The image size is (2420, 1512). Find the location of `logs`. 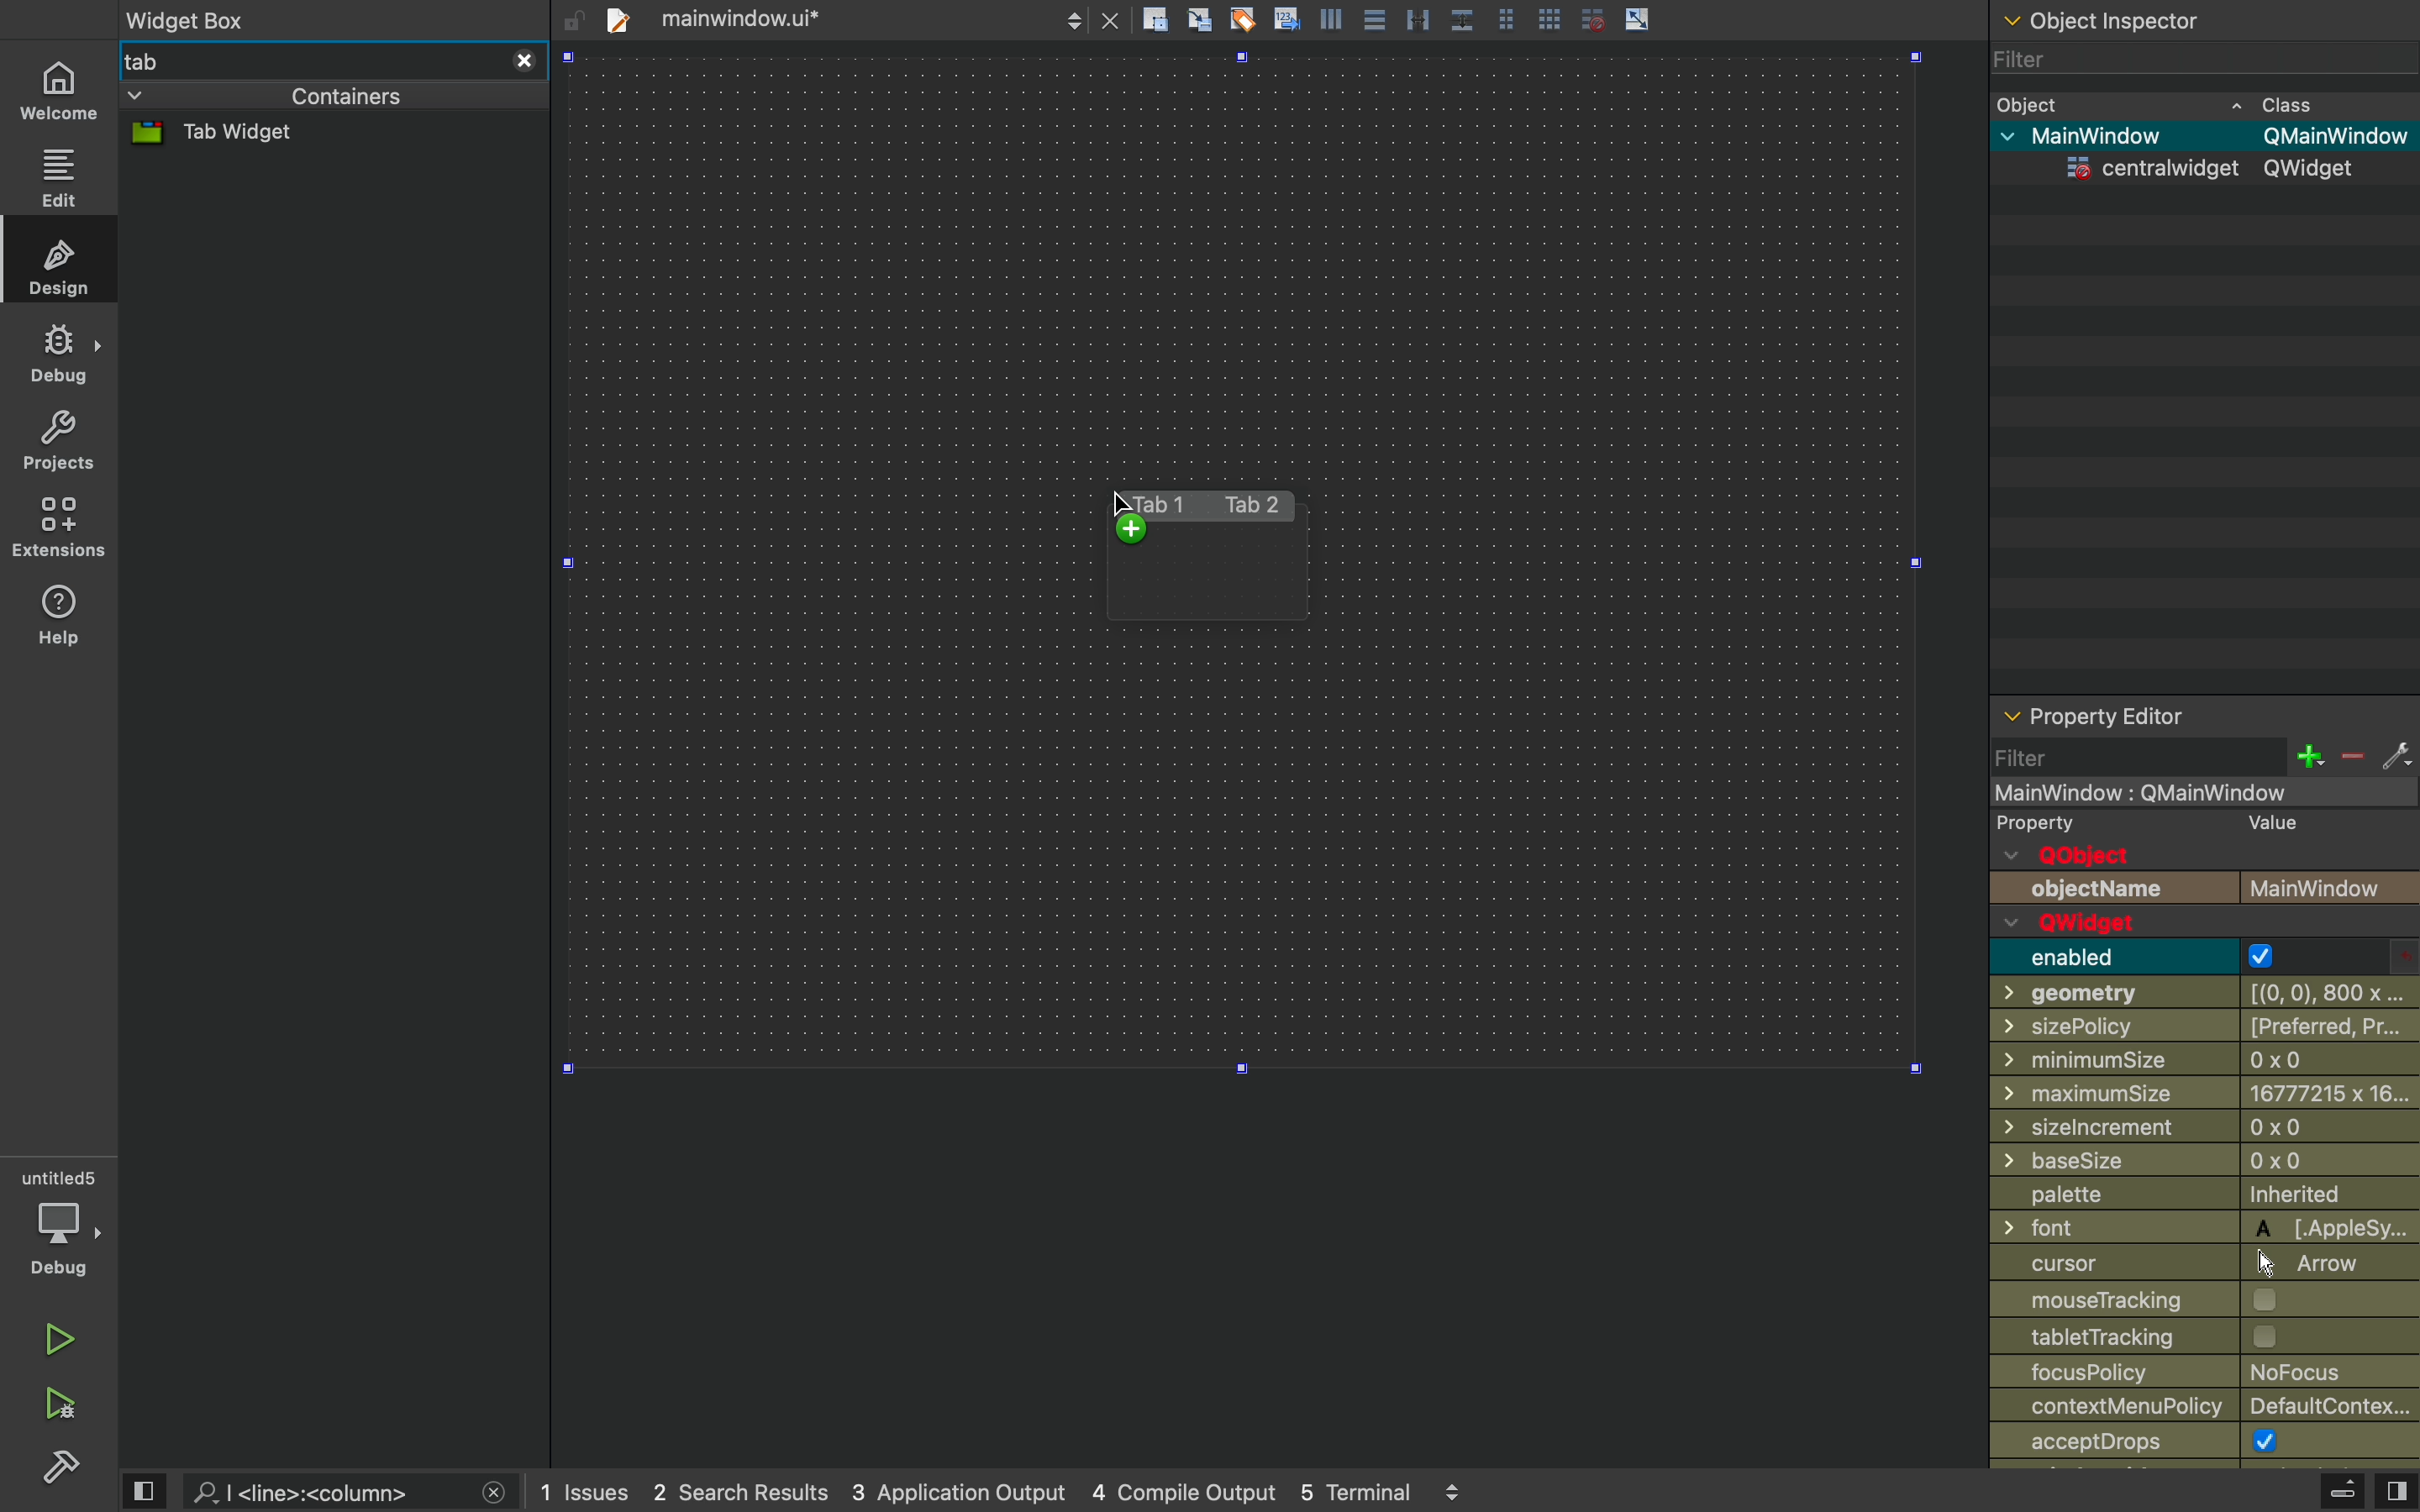

logs is located at coordinates (1005, 1492).